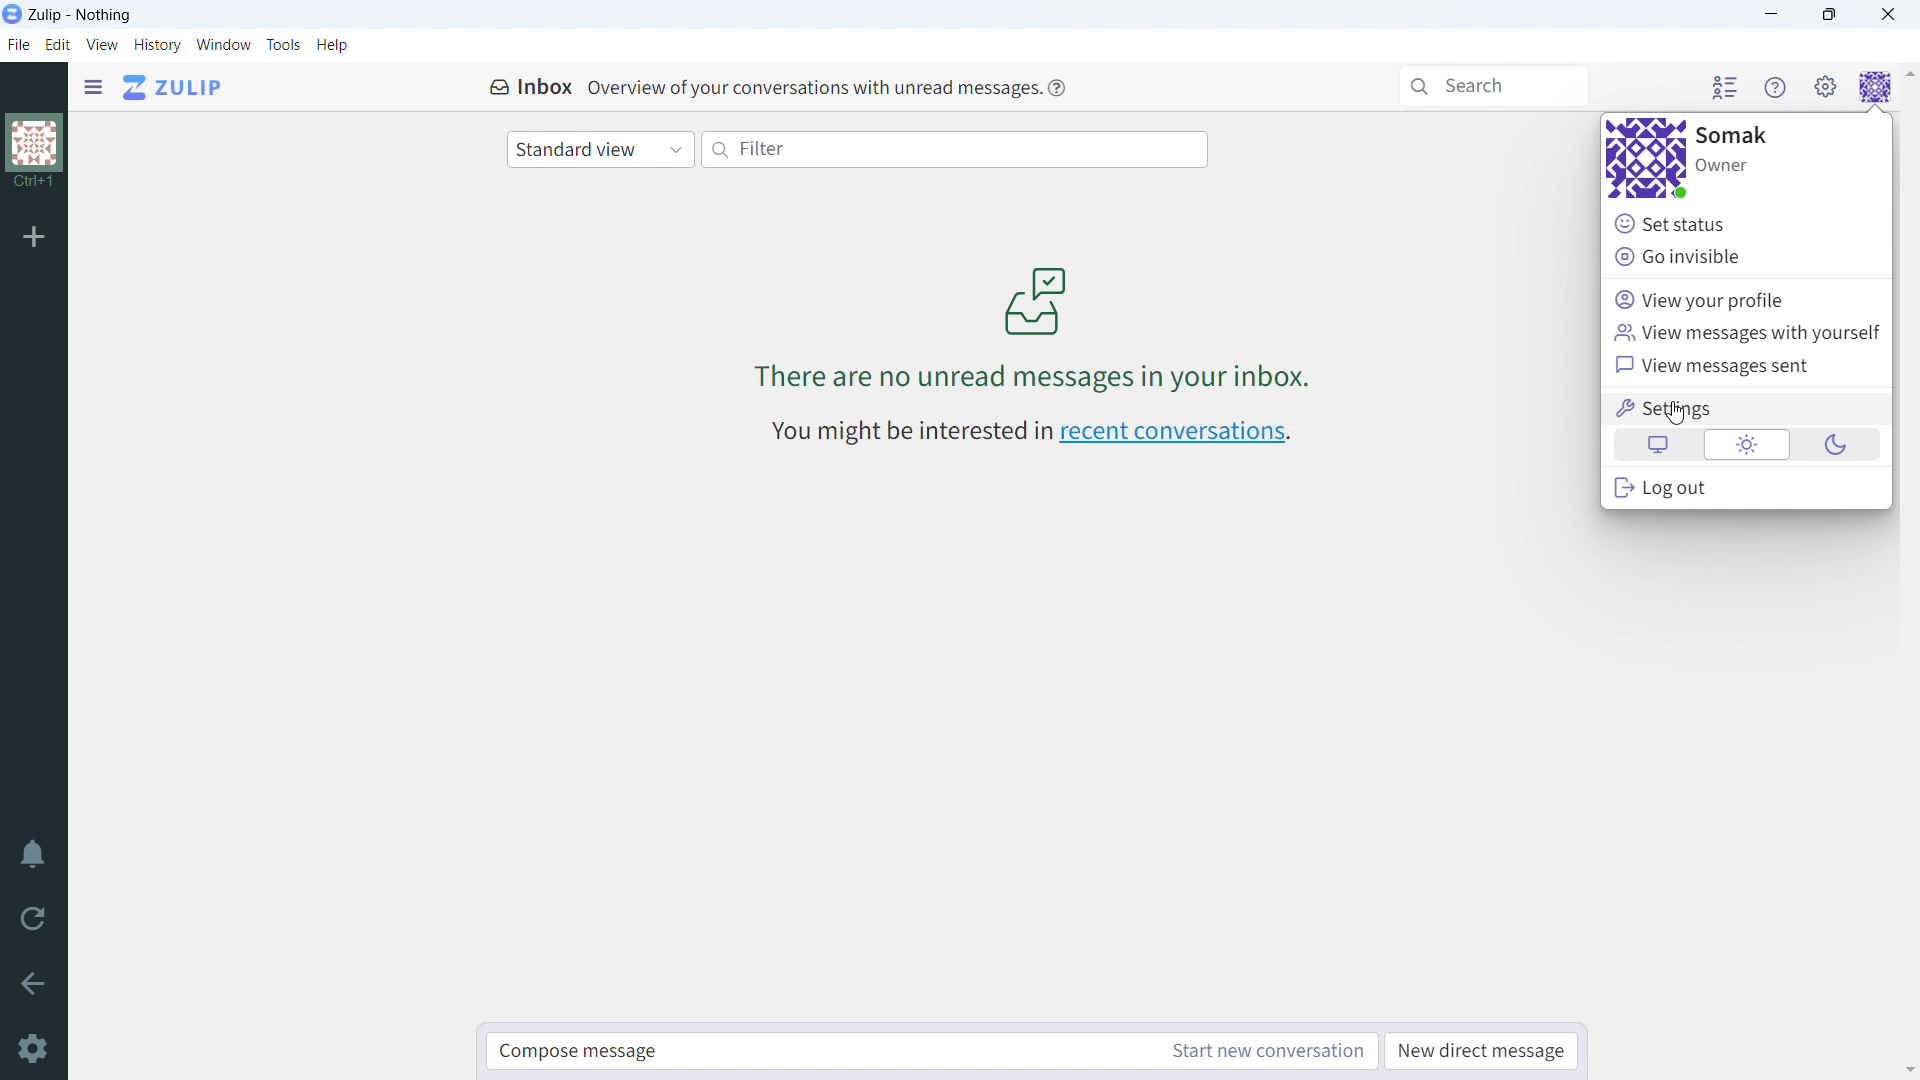  I want to click on profile menu, so click(1875, 88).